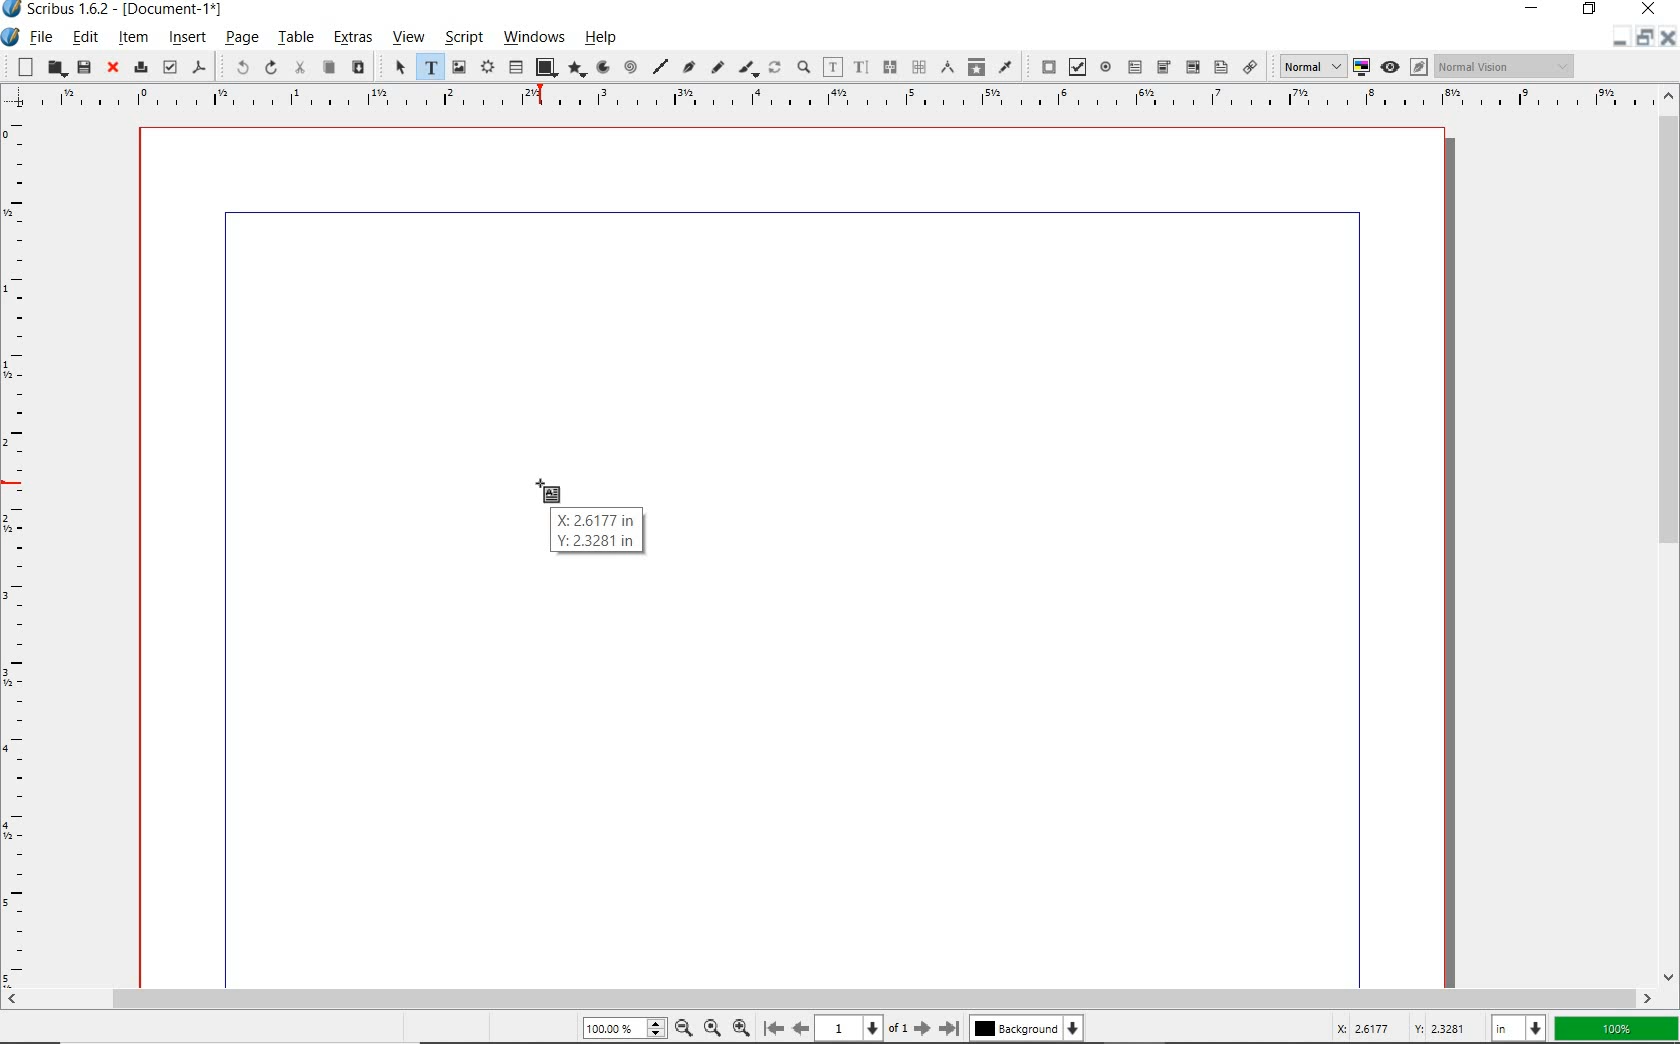  What do you see at coordinates (185, 37) in the screenshot?
I see `insert` at bounding box center [185, 37].